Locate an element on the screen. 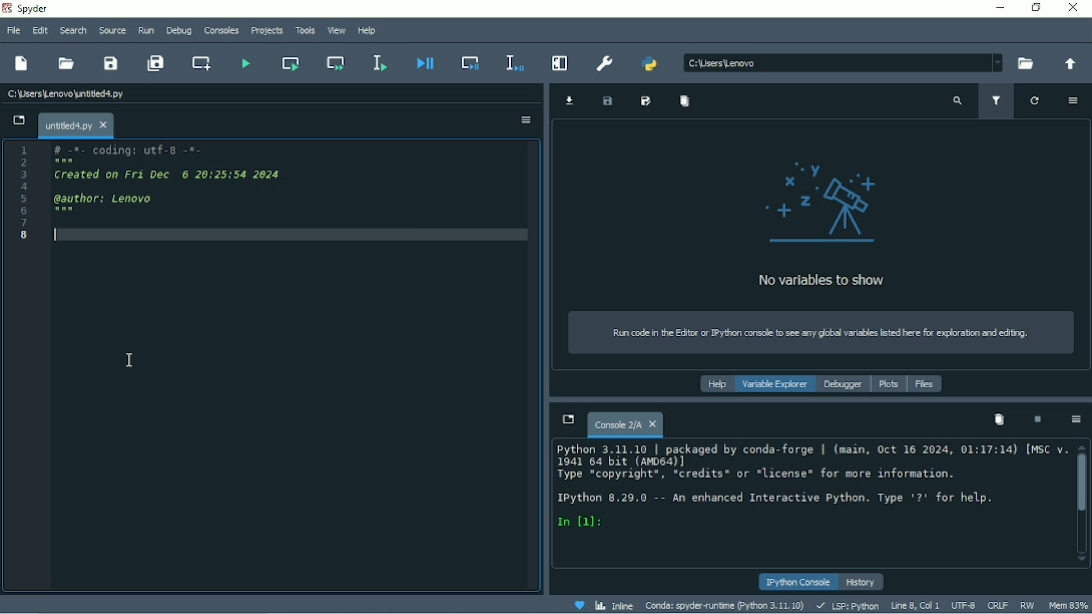 Image resolution: width=1092 pixels, height=614 pixels. Edit is located at coordinates (39, 32).